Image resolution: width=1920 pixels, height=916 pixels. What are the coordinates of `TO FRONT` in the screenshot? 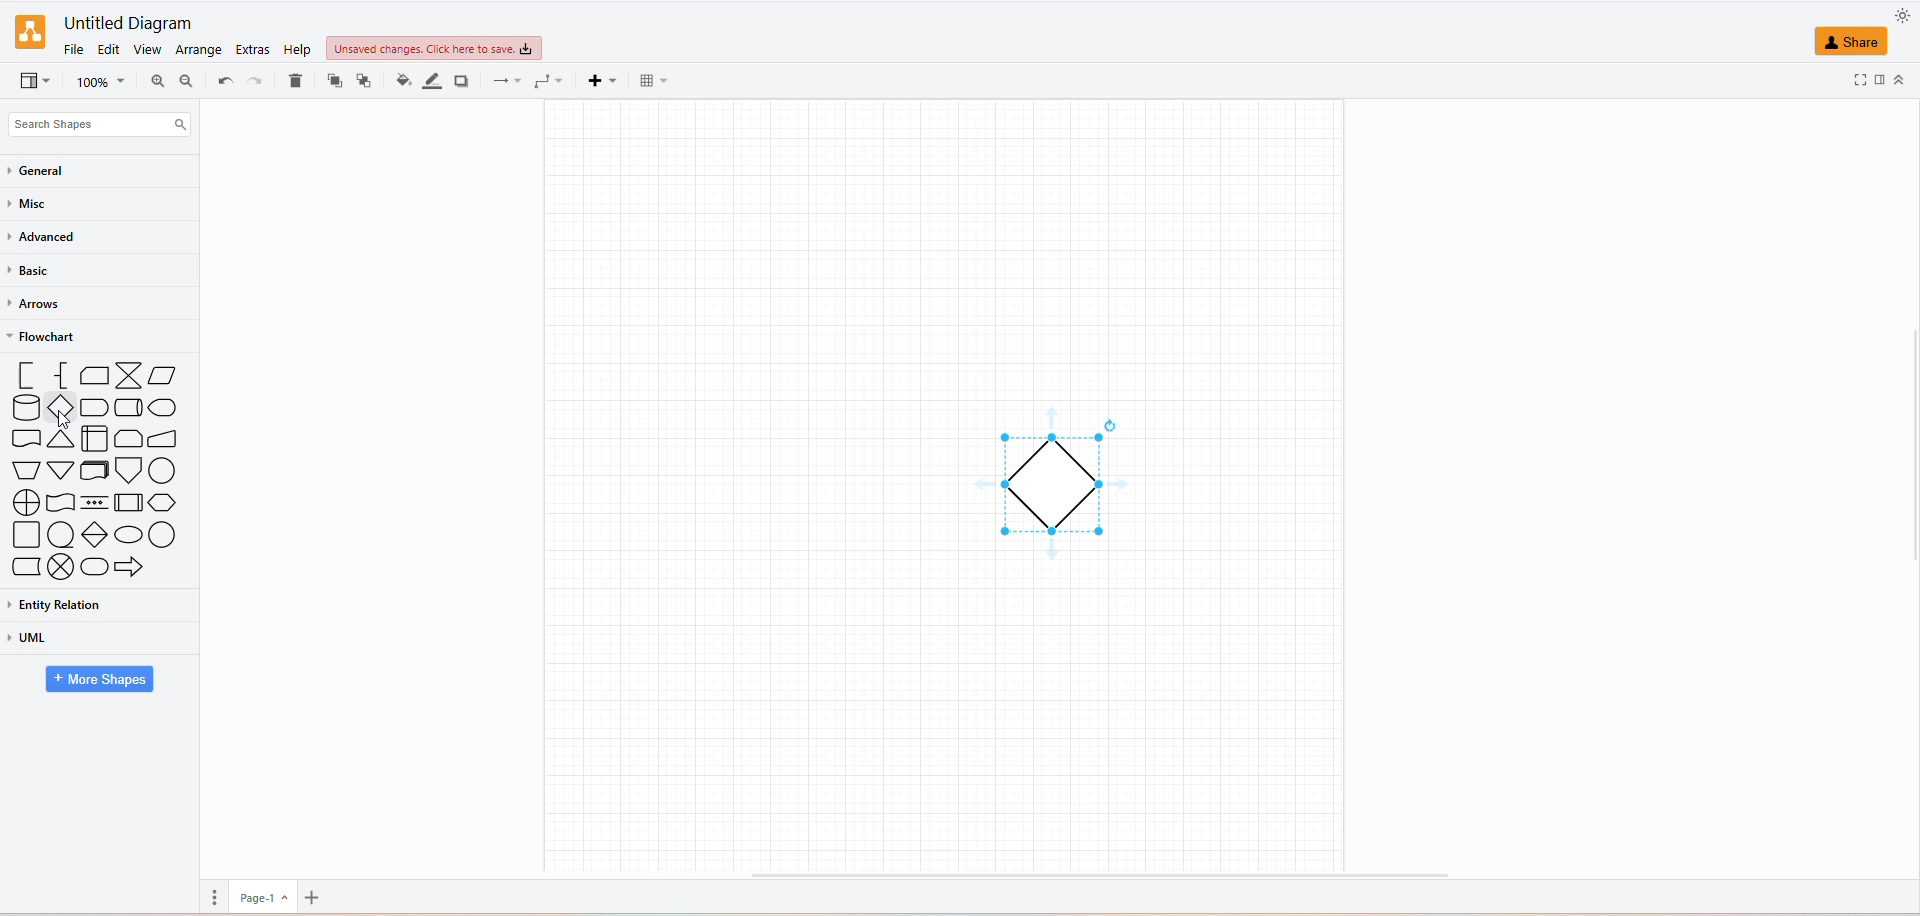 It's located at (332, 81).